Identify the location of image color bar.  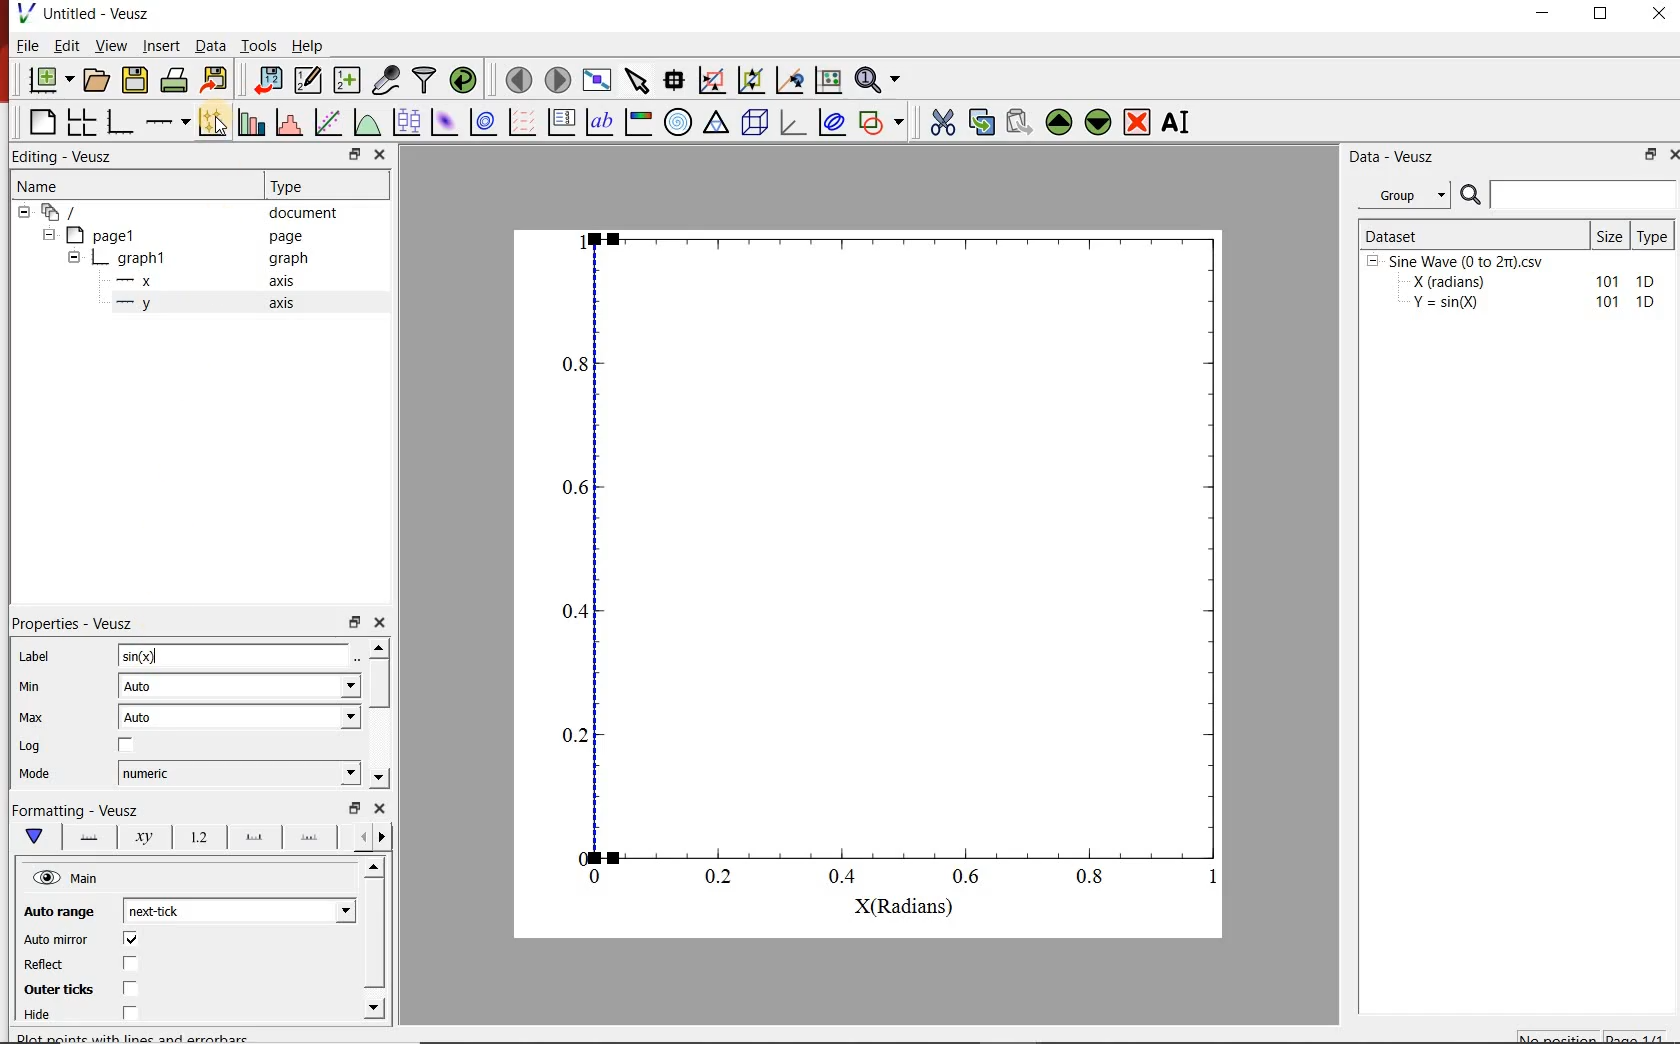
(638, 121).